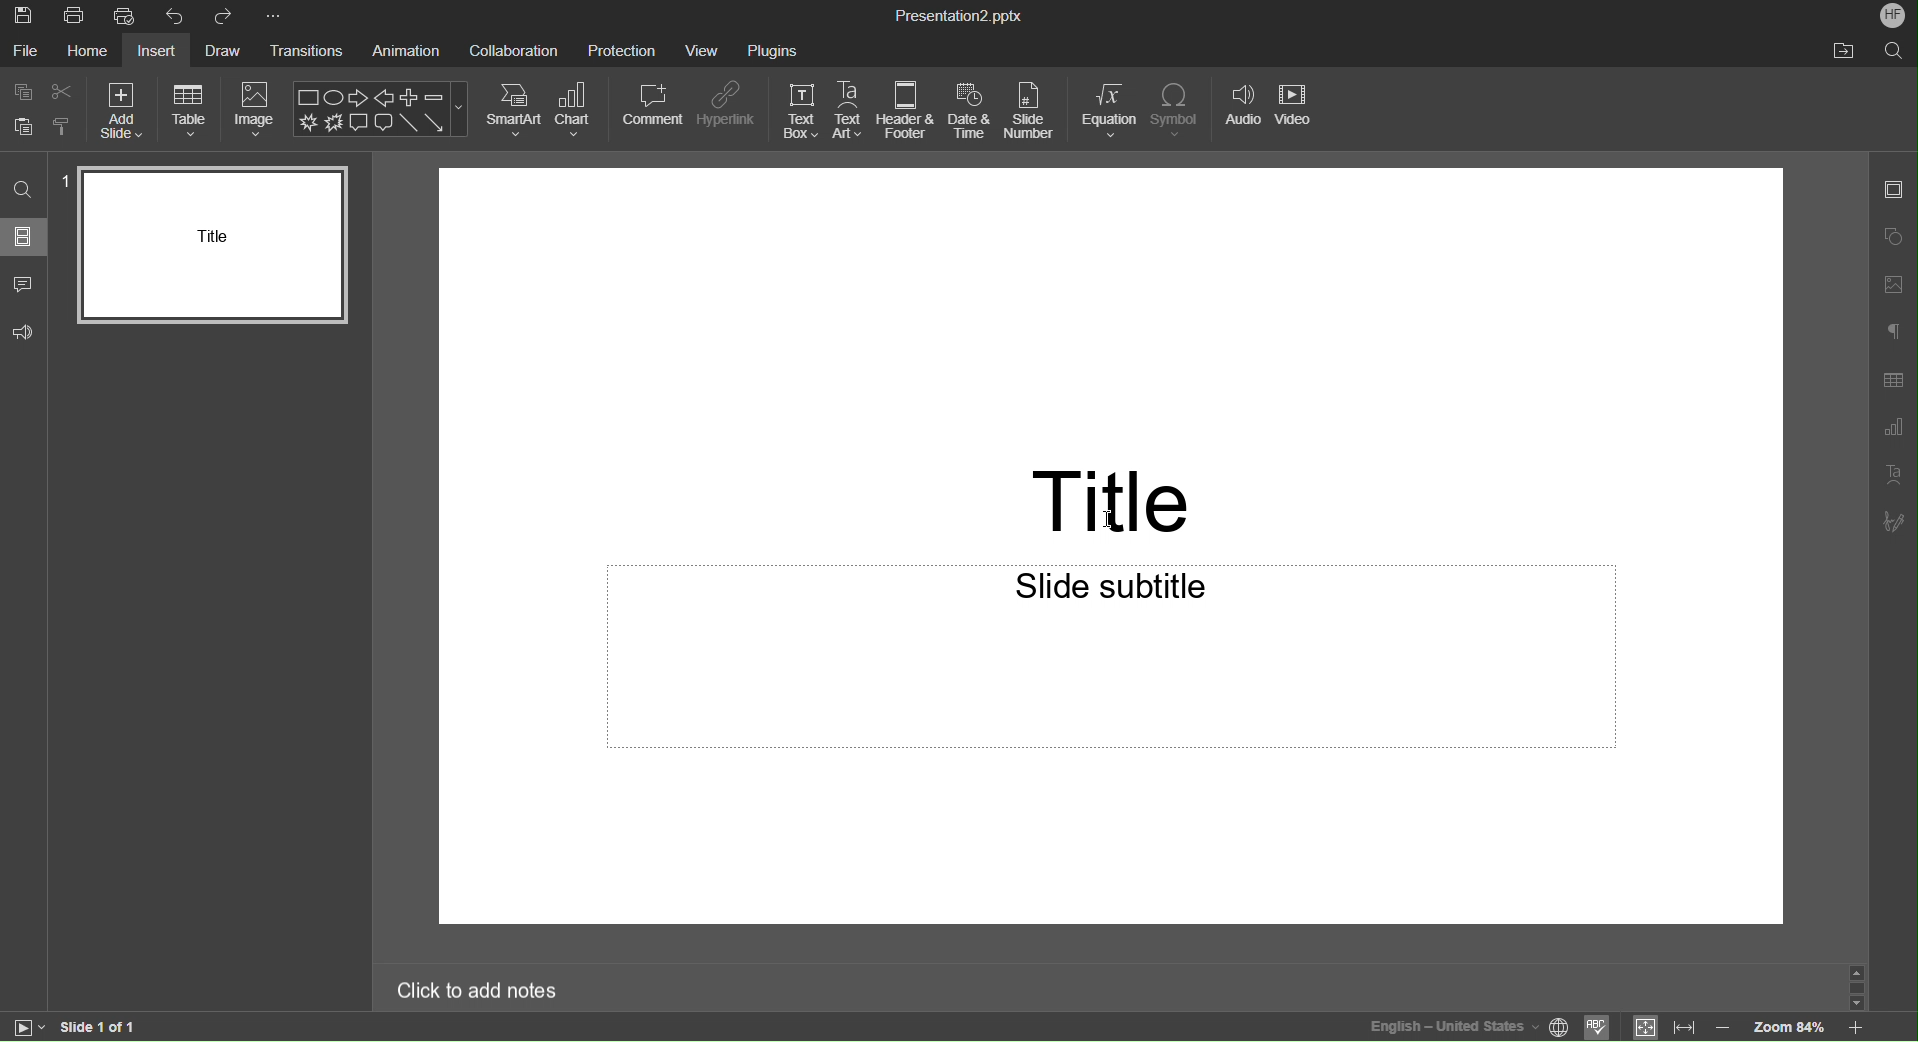 The height and width of the screenshot is (1042, 1918). Describe the element at coordinates (1894, 380) in the screenshot. I see `Table Settings` at that location.